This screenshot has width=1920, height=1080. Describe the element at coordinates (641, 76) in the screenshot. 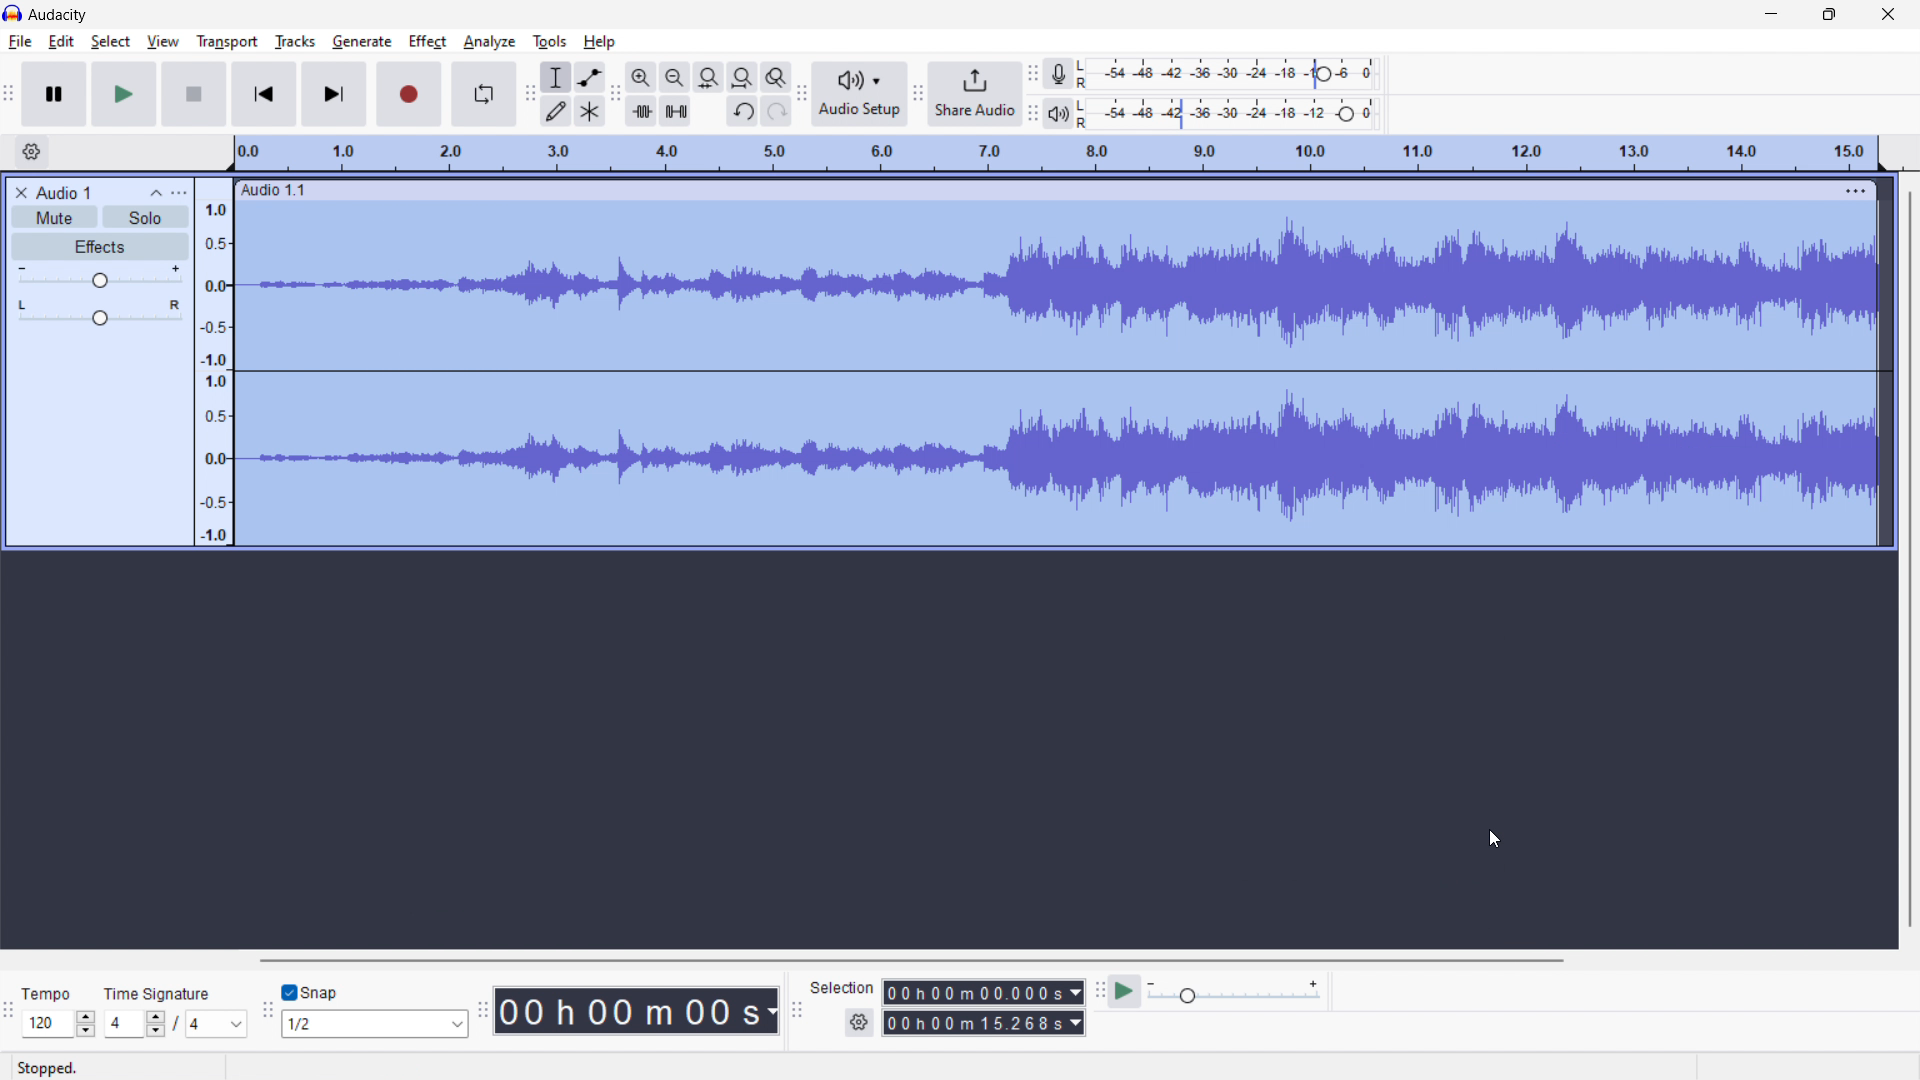

I see `zoom in` at that location.